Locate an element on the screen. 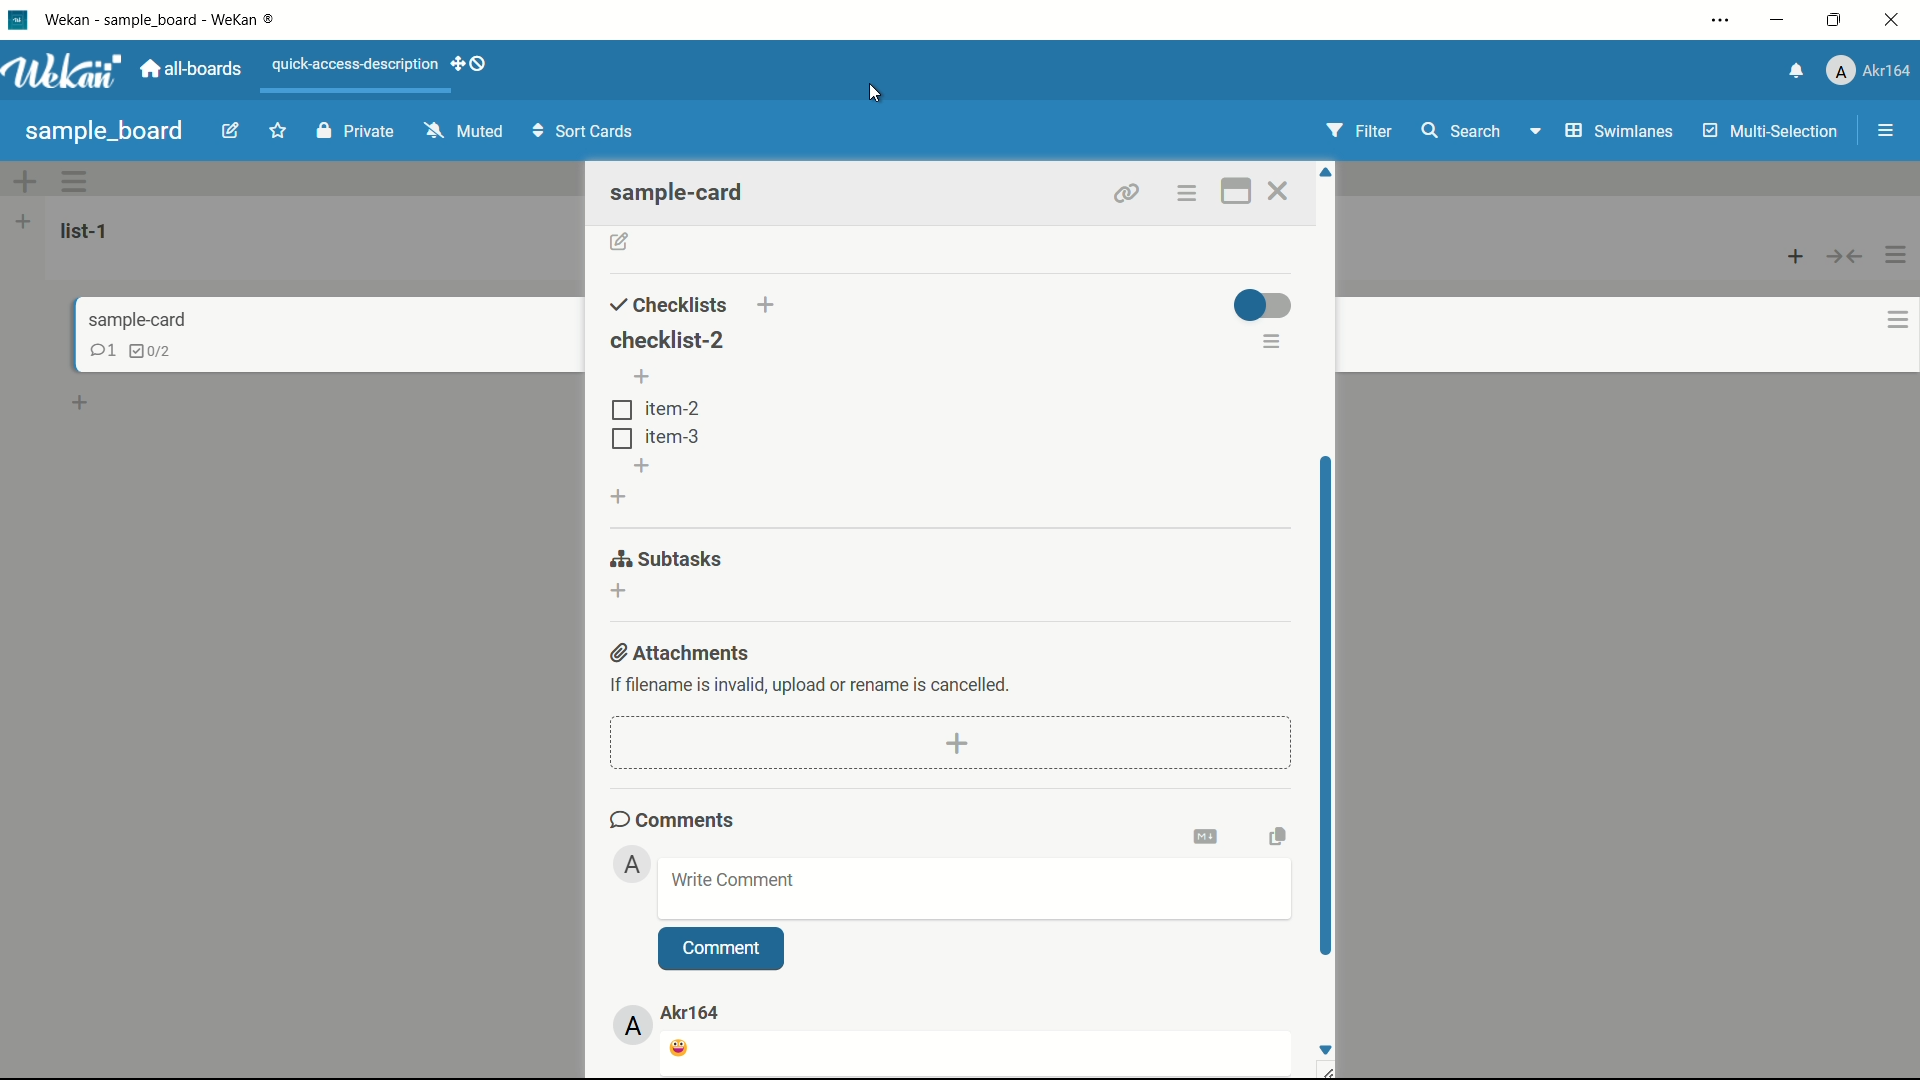 This screenshot has width=1920, height=1080. copy text to clipboard is located at coordinates (1276, 834).